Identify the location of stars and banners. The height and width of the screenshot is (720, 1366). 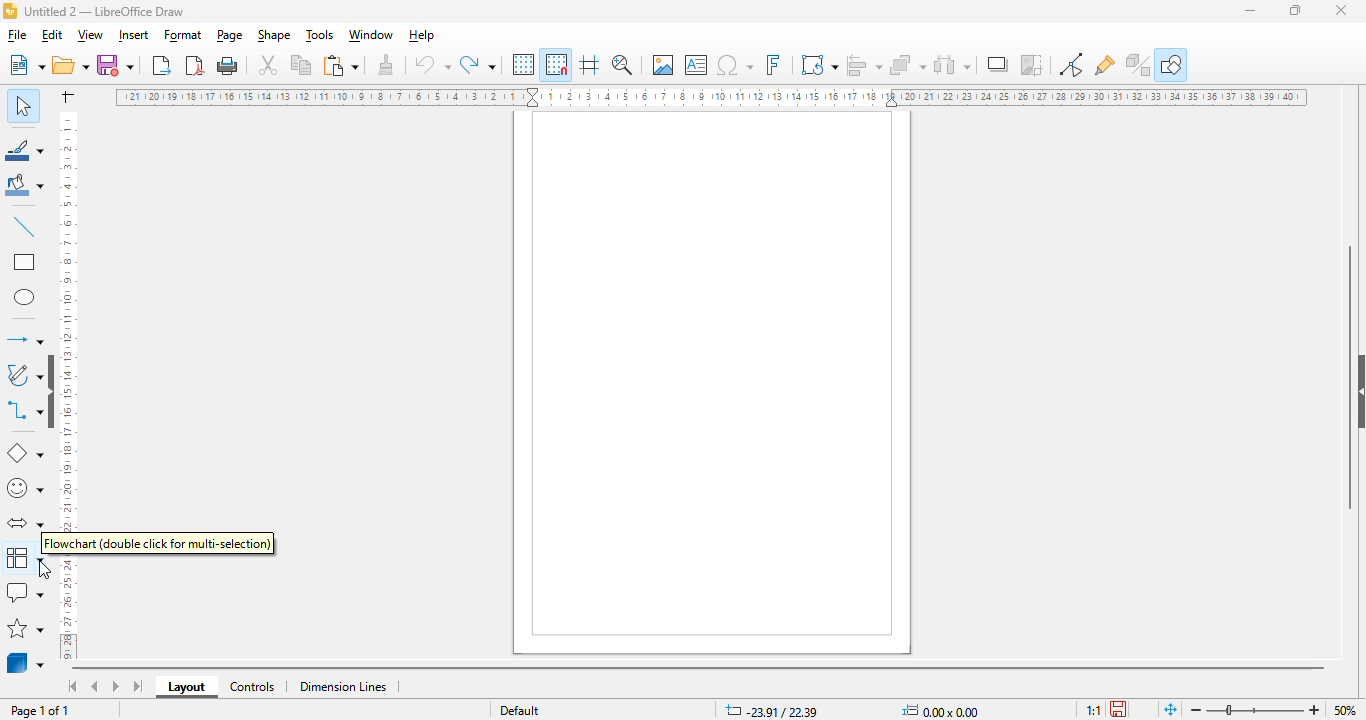
(27, 629).